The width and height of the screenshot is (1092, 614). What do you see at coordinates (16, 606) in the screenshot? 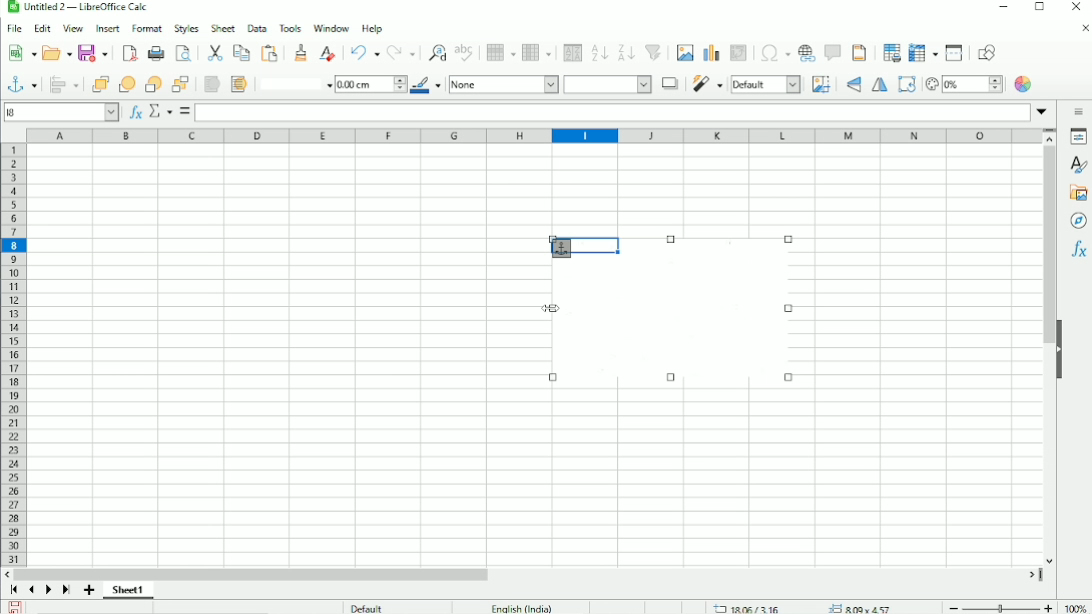
I see `Save` at bounding box center [16, 606].